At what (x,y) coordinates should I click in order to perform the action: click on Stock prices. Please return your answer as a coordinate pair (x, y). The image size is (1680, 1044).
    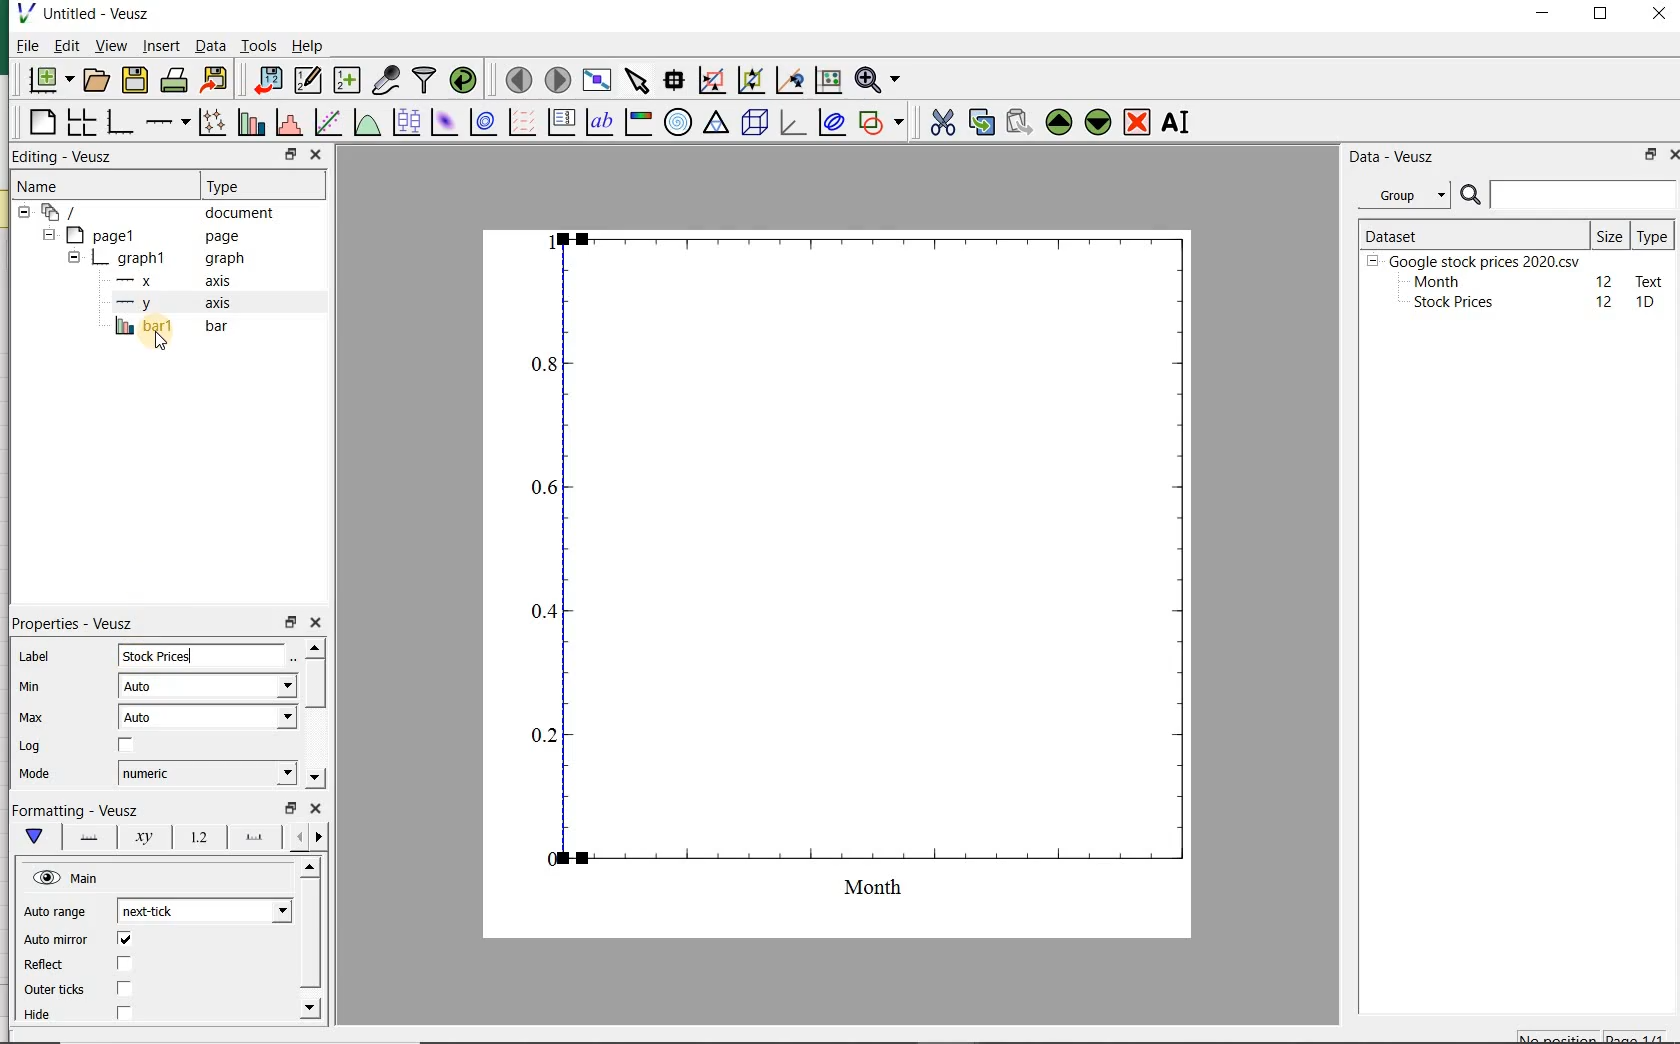
    Looking at the image, I should click on (1444, 303).